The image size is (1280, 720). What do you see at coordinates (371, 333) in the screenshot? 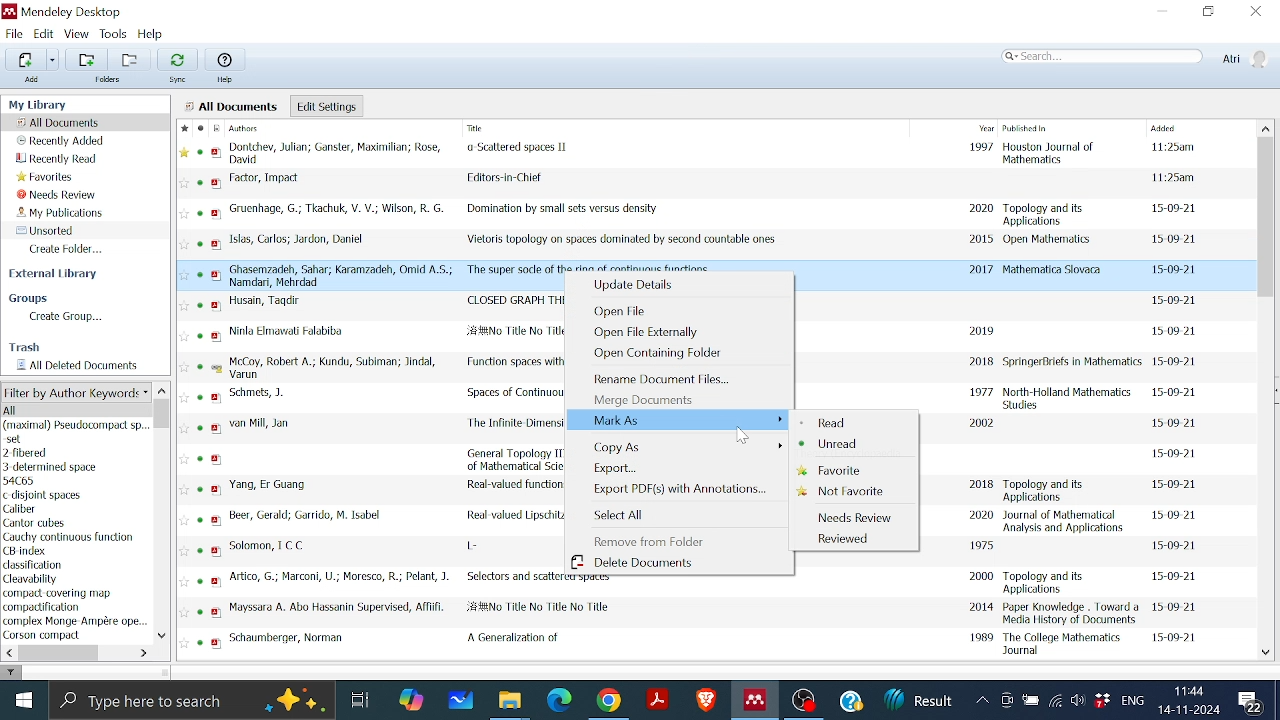
I see `Ninla Elmawali Falabiba Document` at bounding box center [371, 333].